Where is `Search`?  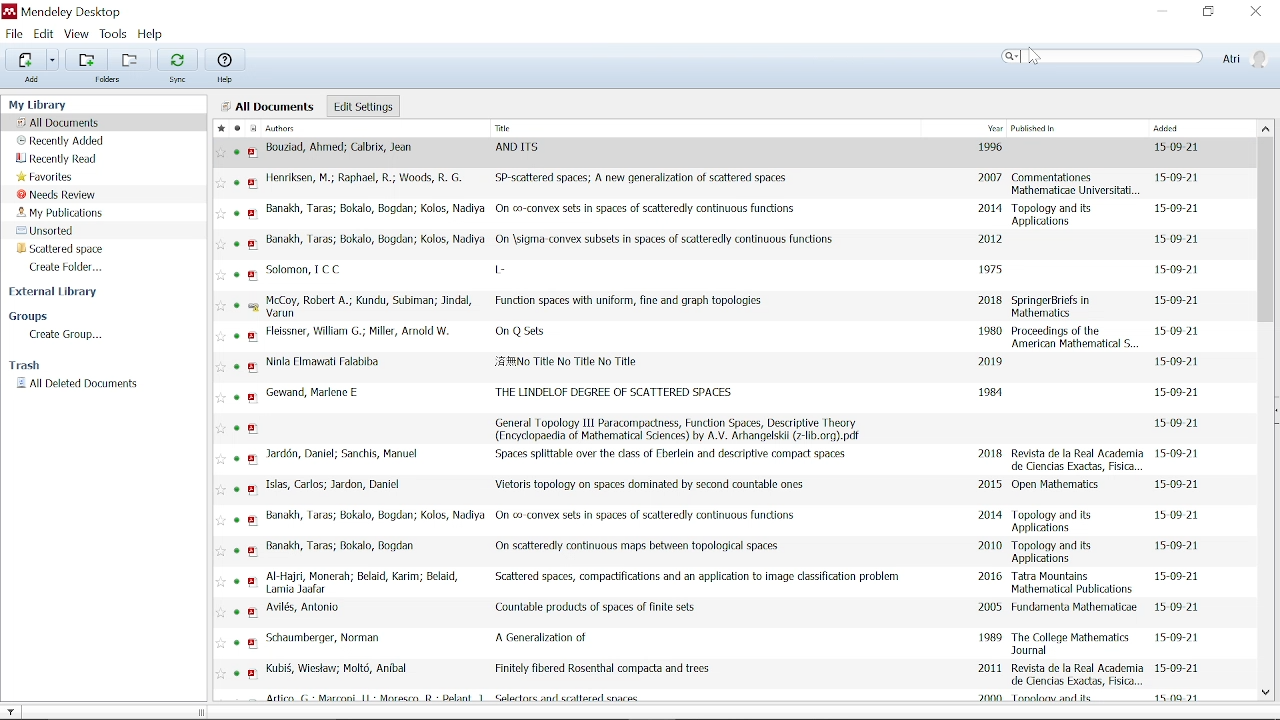 Search is located at coordinates (1104, 56).